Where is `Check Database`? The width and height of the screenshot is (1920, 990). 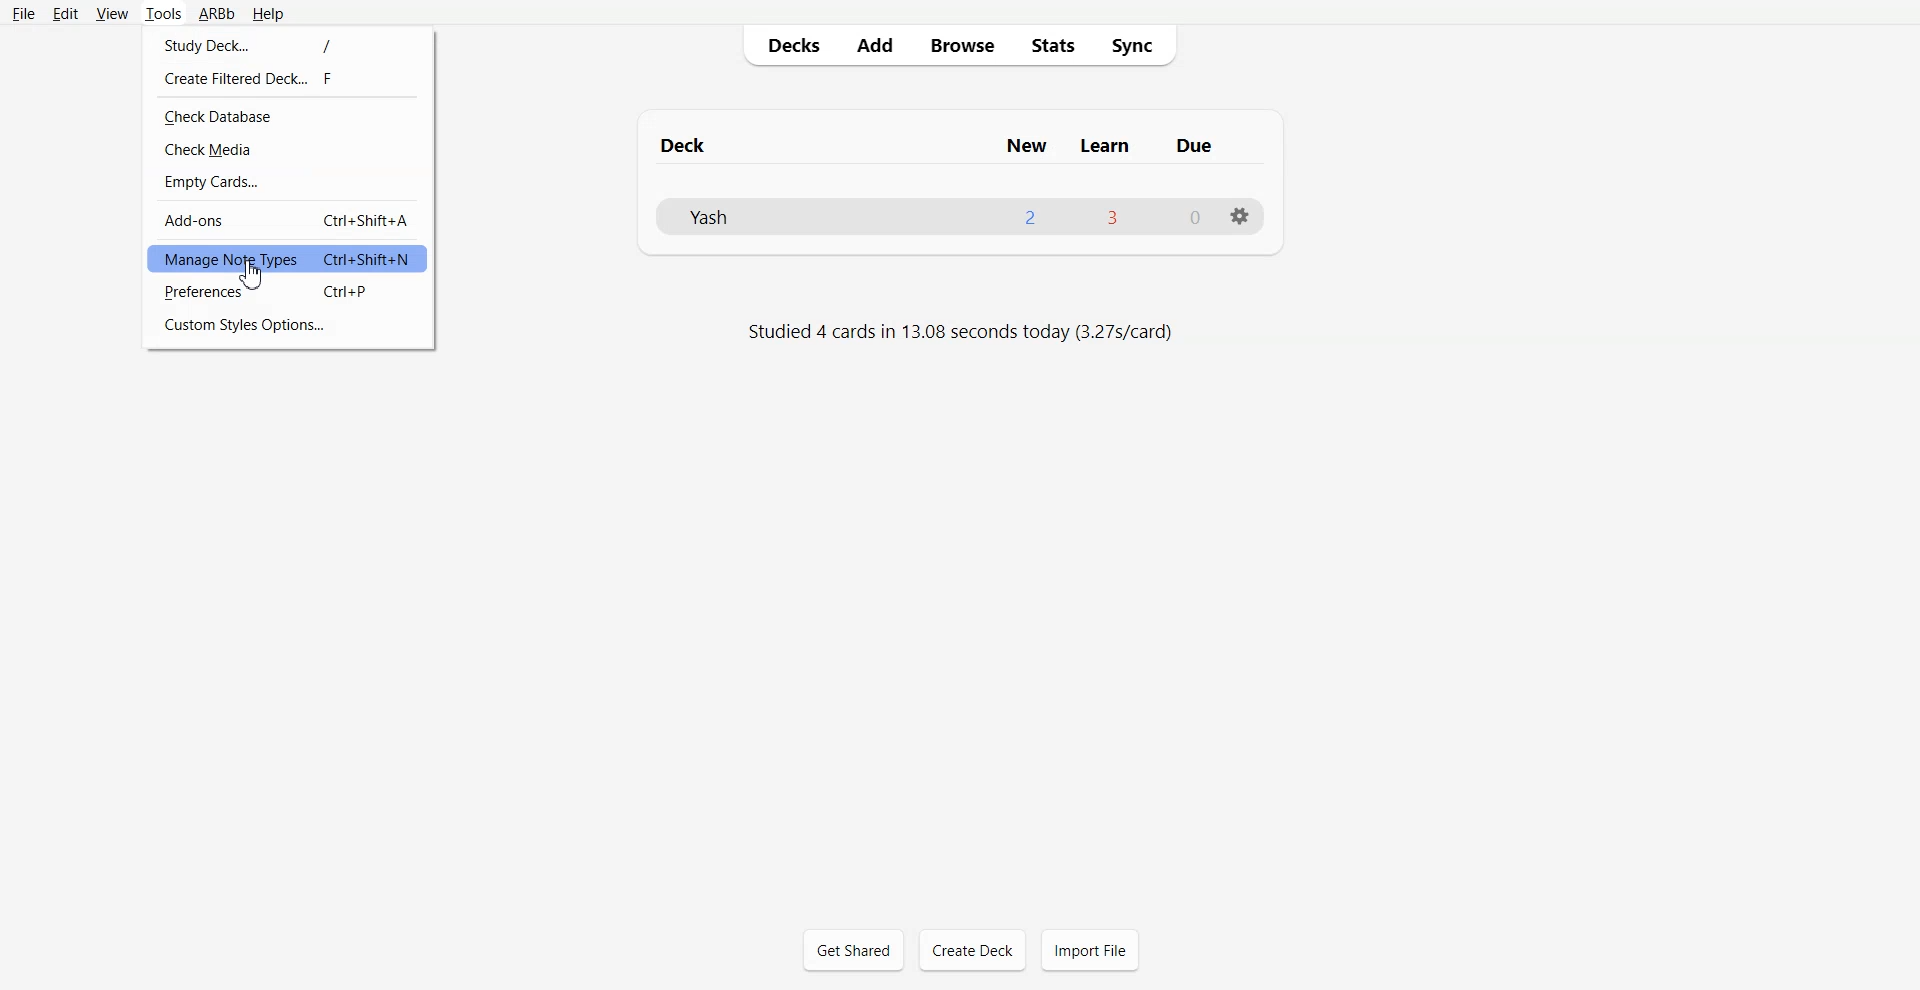 Check Database is located at coordinates (288, 114).